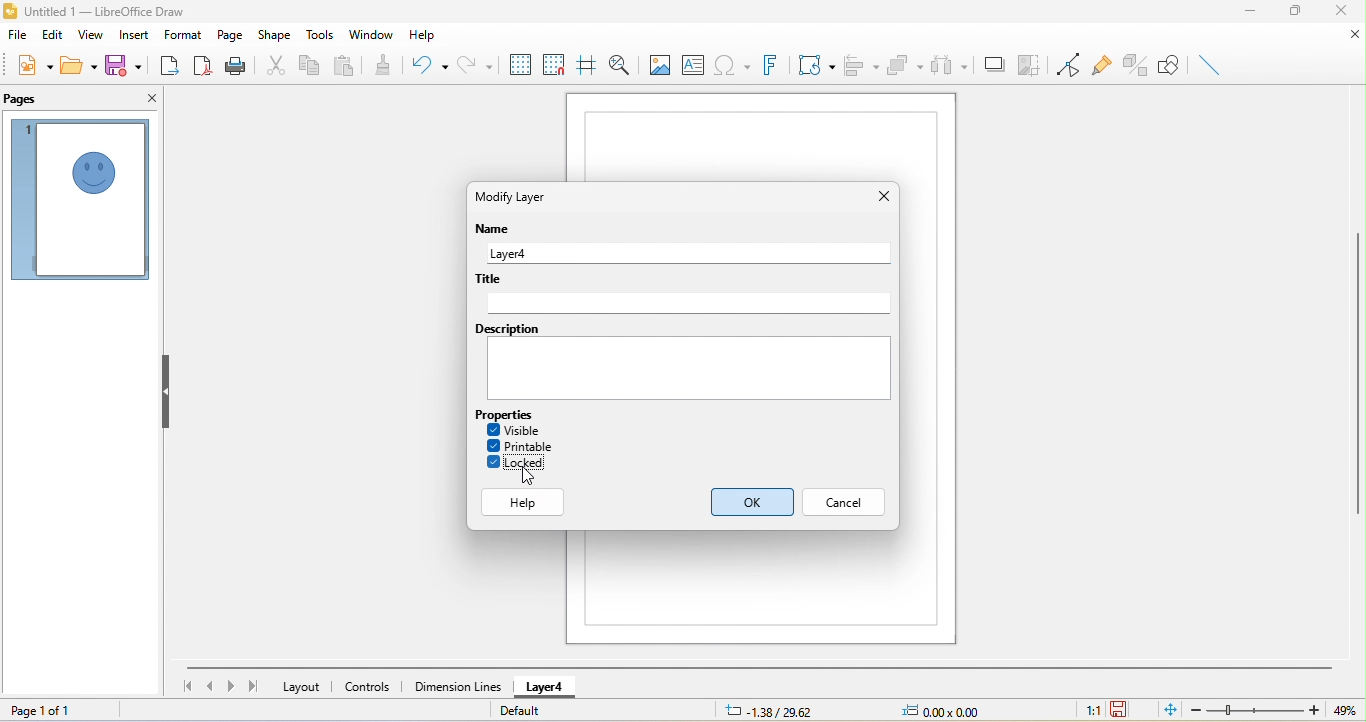  I want to click on file, so click(18, 38).